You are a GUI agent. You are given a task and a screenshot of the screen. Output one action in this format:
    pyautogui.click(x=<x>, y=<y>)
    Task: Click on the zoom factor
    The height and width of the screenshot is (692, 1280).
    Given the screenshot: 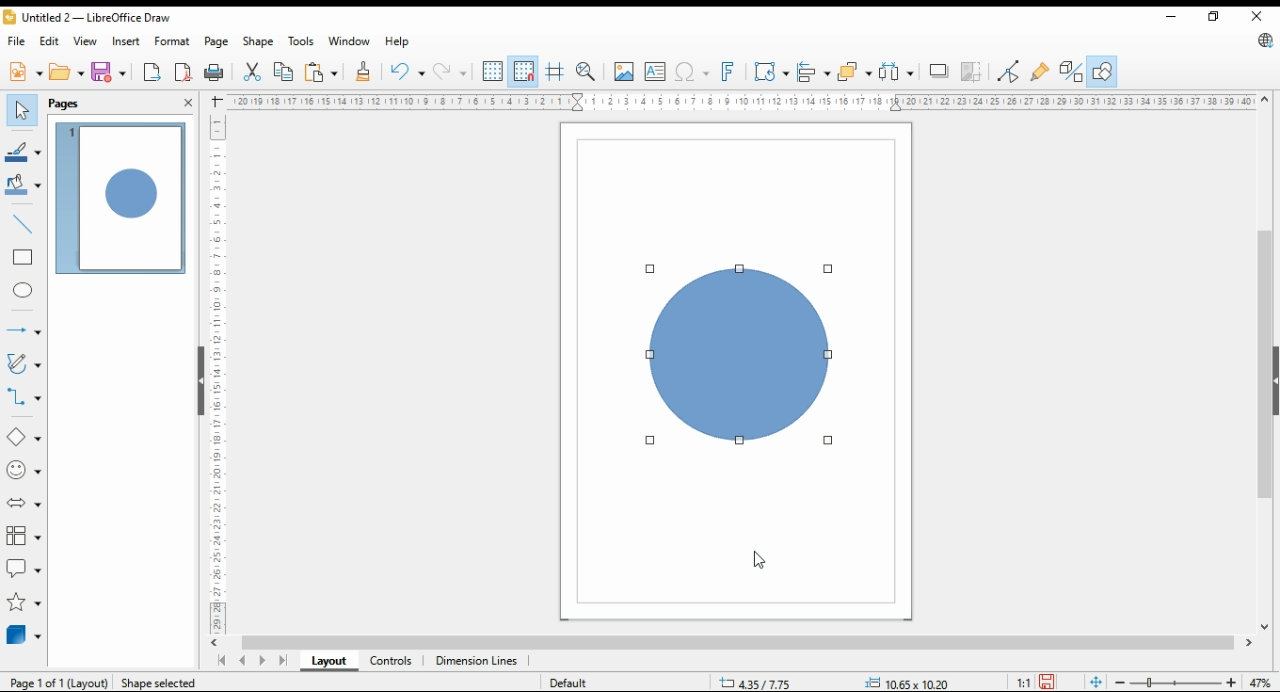 What is the action you would take?
    pyautogui.click(x=1258, y=680)
    